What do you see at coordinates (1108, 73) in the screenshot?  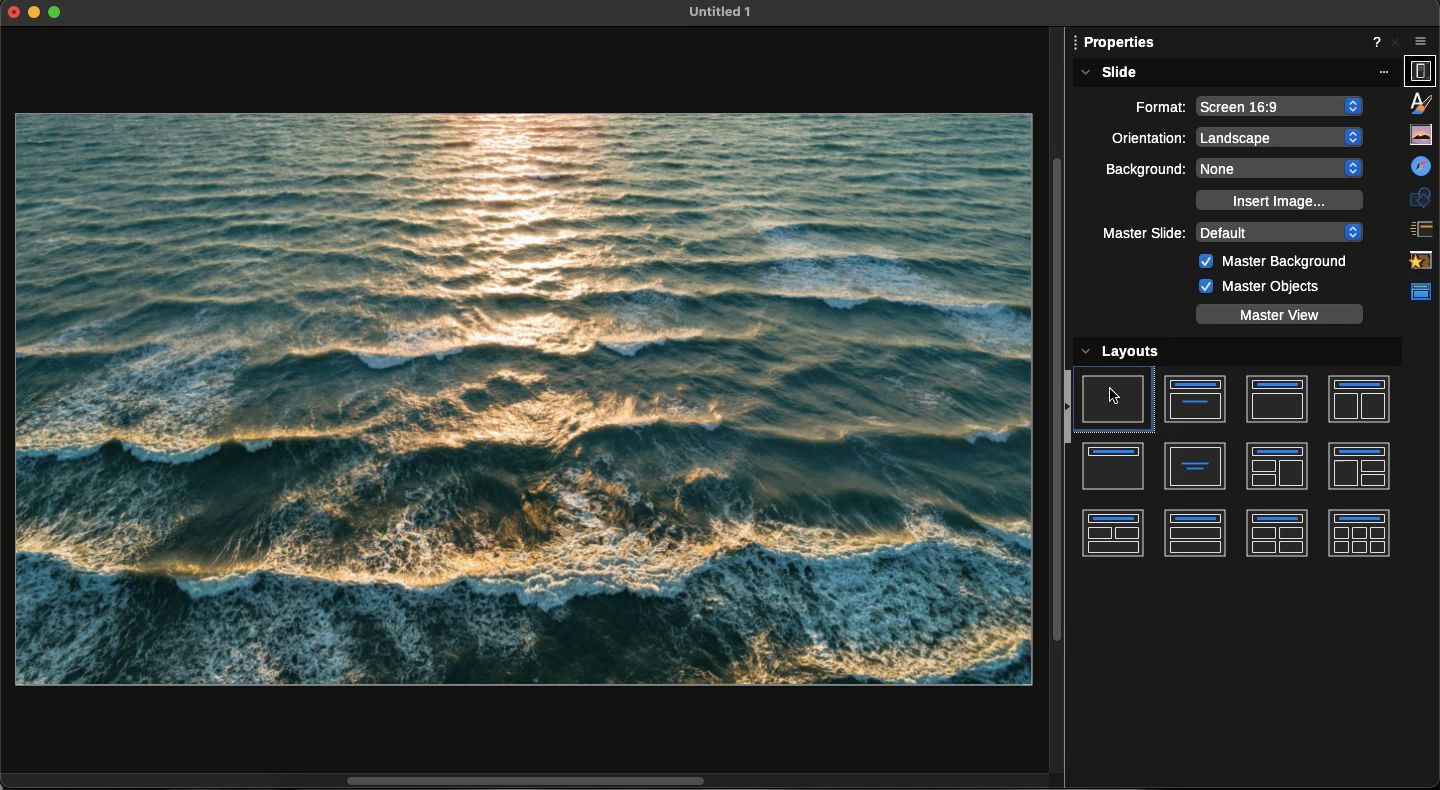 I see `Slide` at bounding box center [1108, 73].